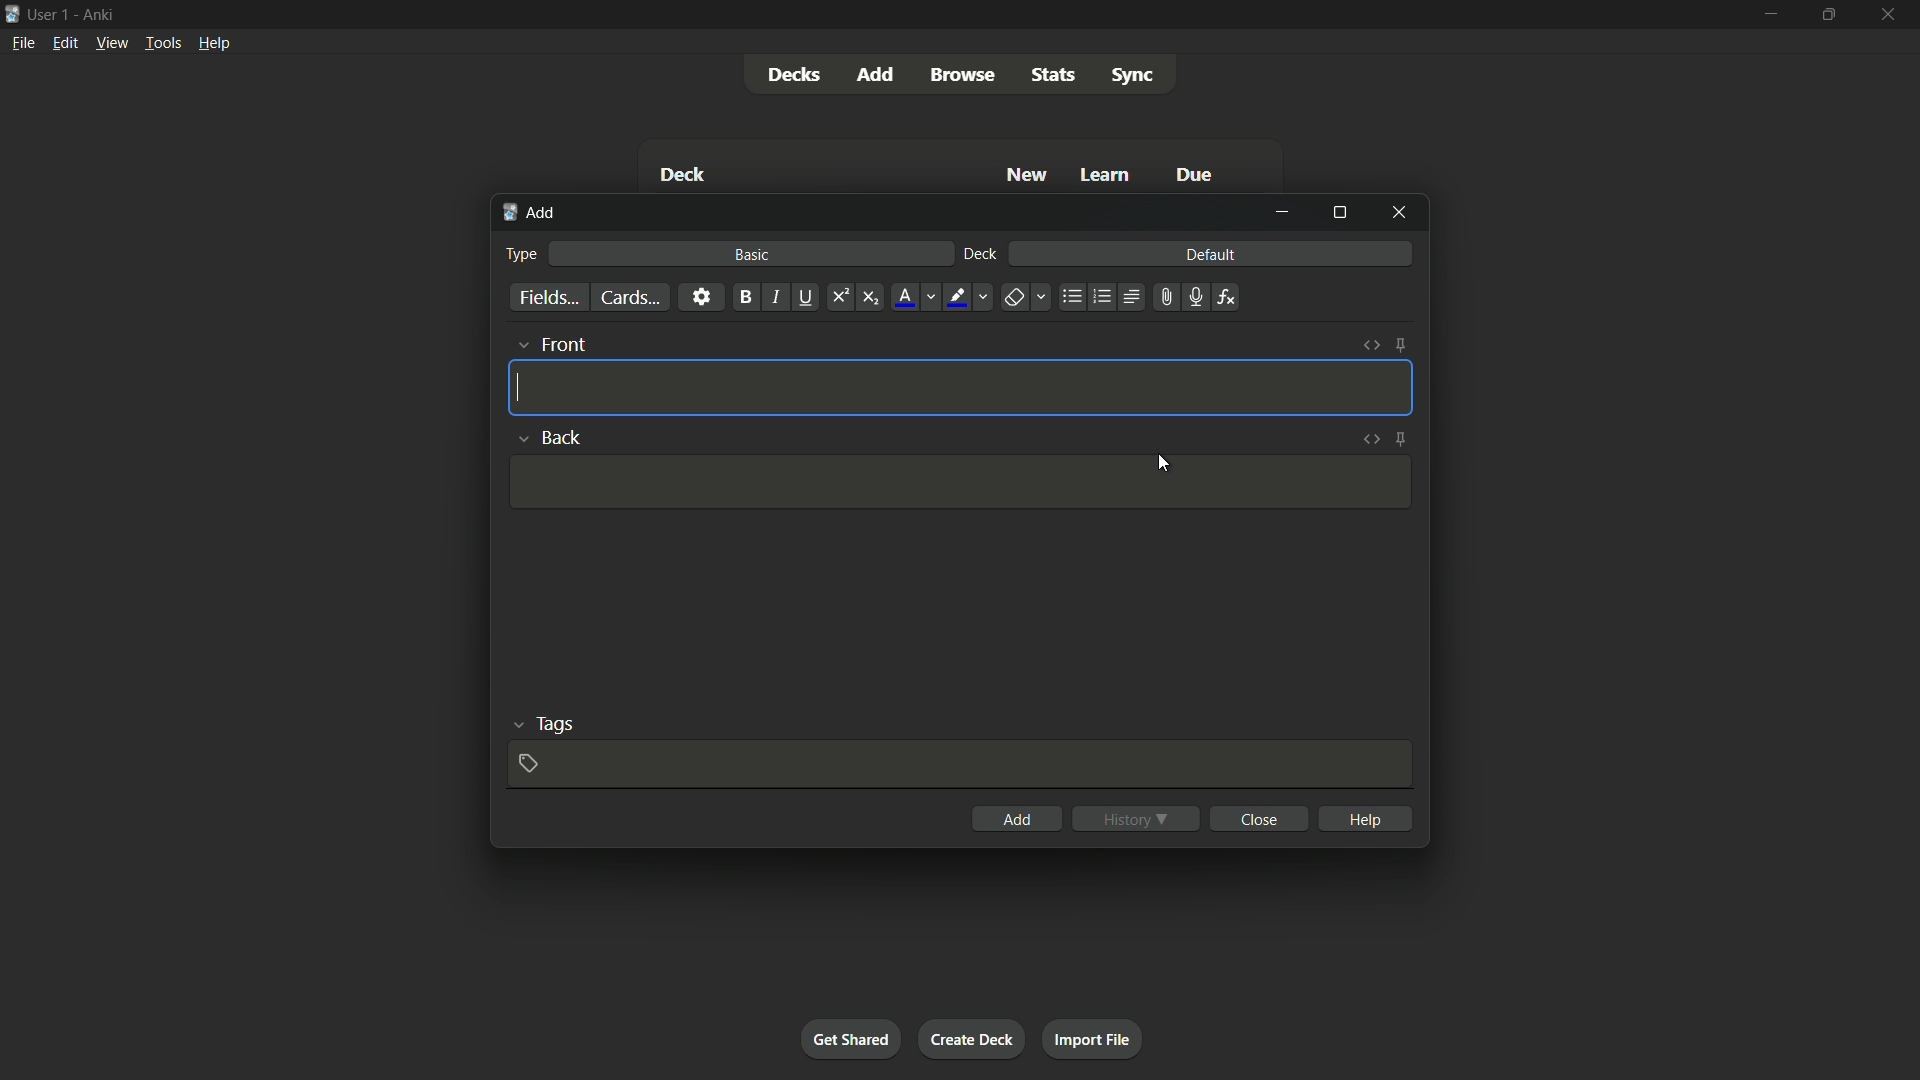  I want to click on view menu, so click(111, 43).